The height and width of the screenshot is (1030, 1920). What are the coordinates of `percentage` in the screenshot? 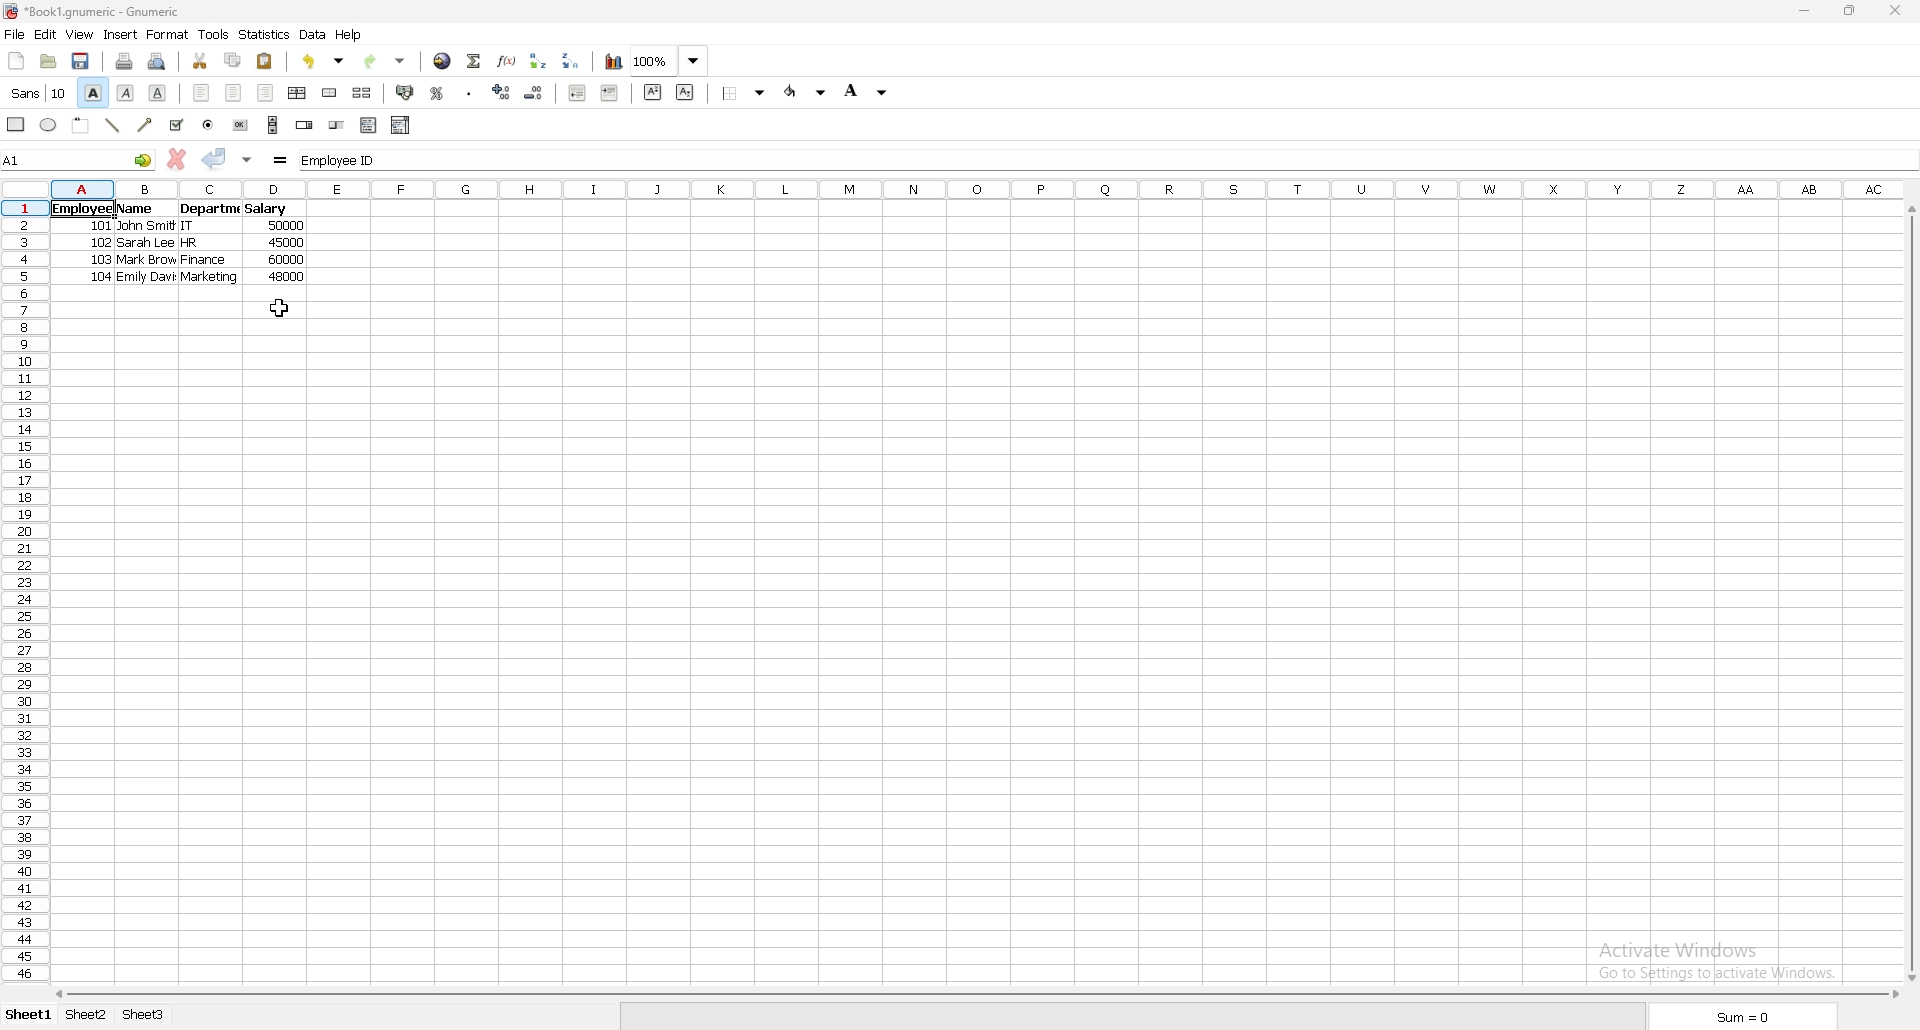 It's located at (438, 92).